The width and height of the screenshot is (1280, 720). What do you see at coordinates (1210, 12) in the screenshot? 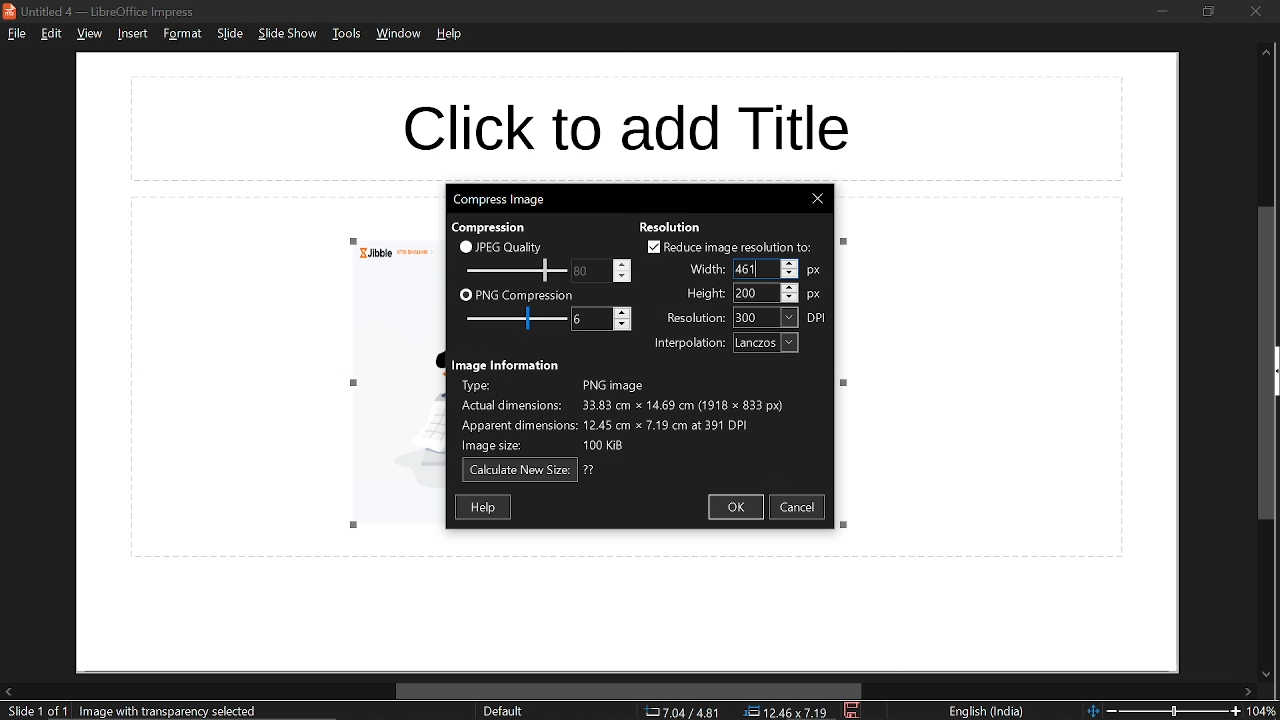
I see `restore down` at bounding box center [1210, 12].